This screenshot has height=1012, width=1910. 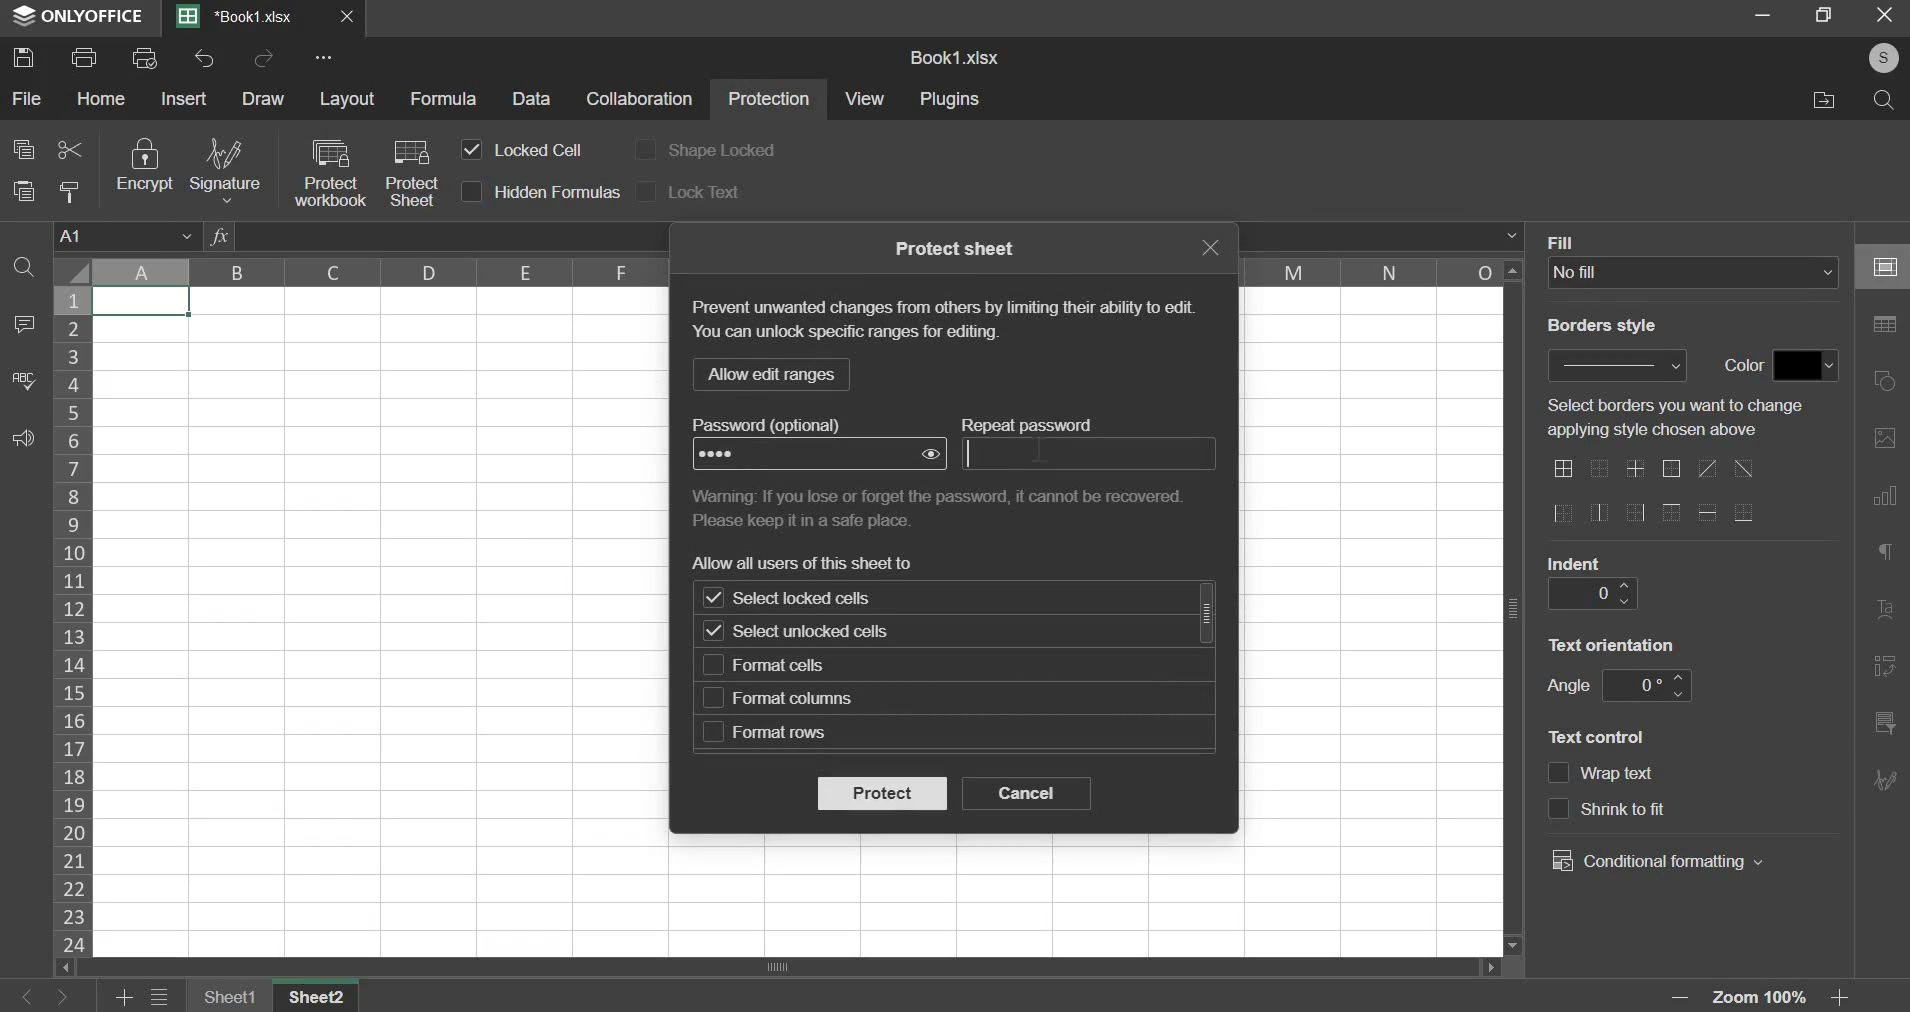 What do you see at coordinates (185, 98) in the screenshot?
I see `insert` at bounding box center [185, 98].